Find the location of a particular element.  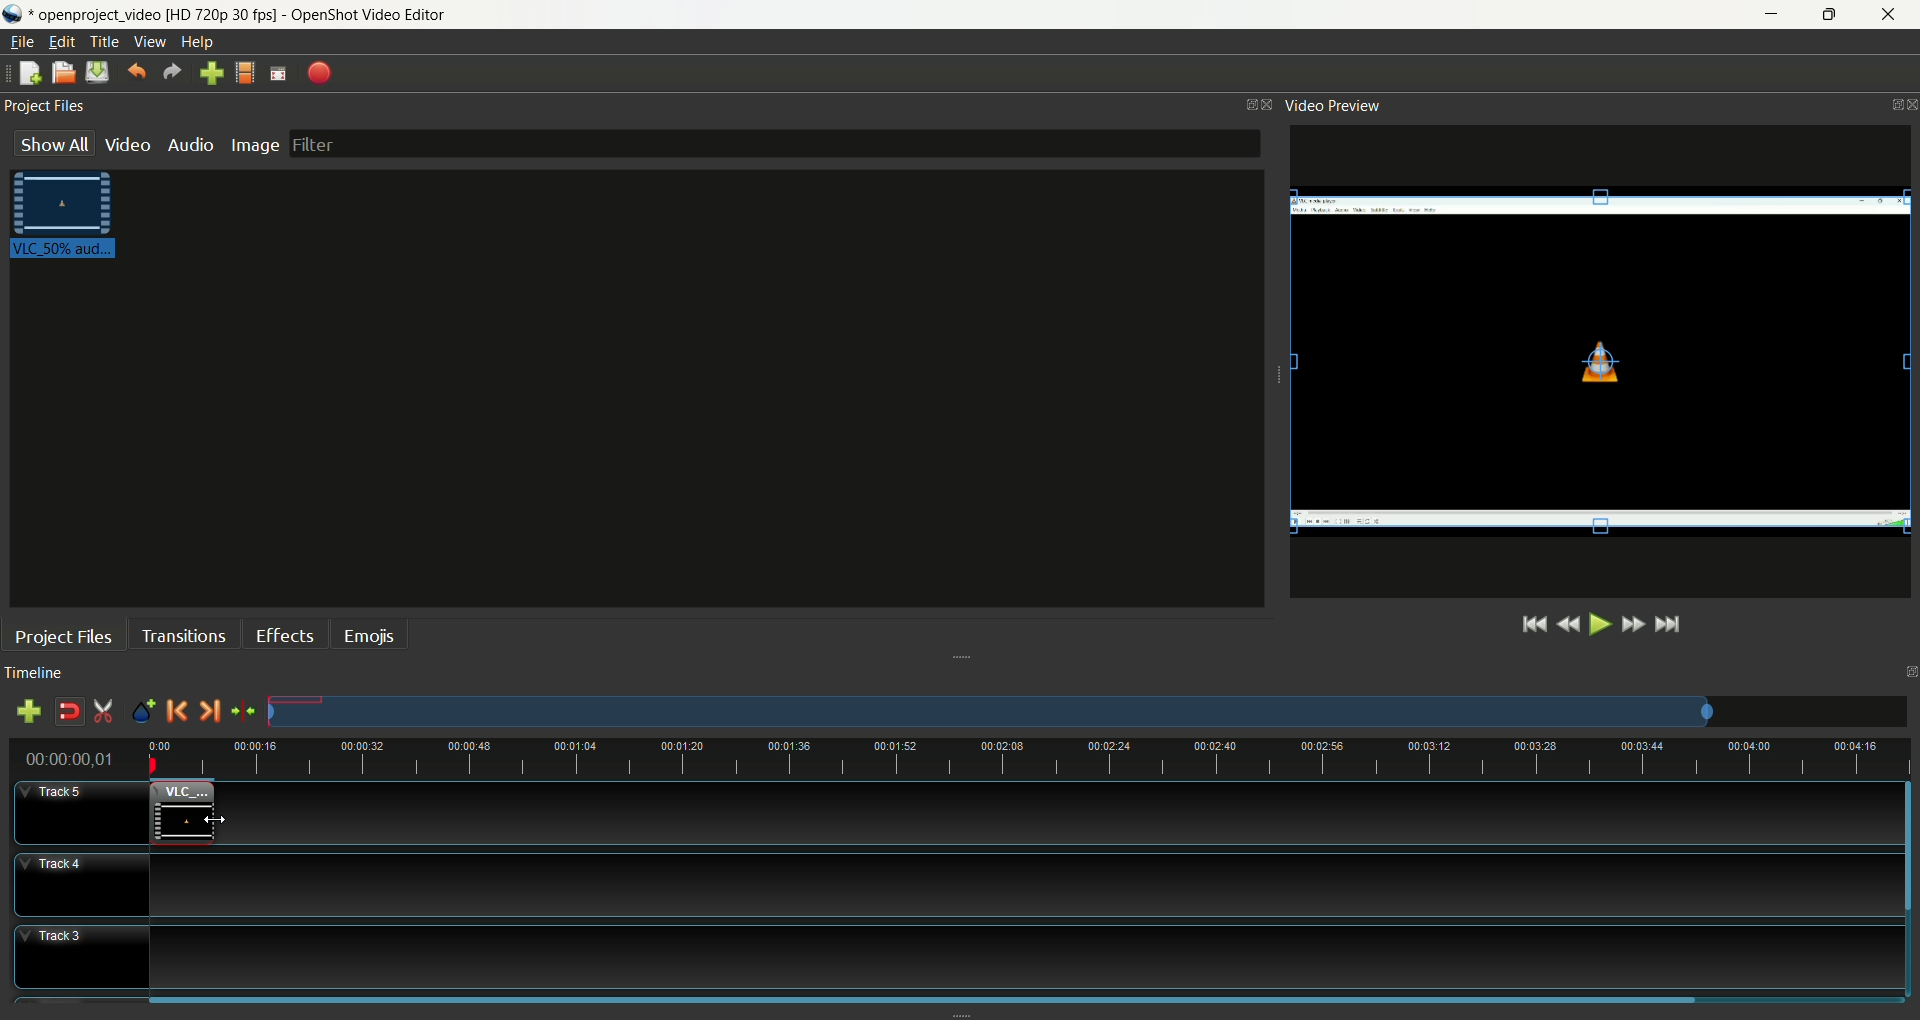

center the timeline on the playhead is located at coordinates (244, 713).